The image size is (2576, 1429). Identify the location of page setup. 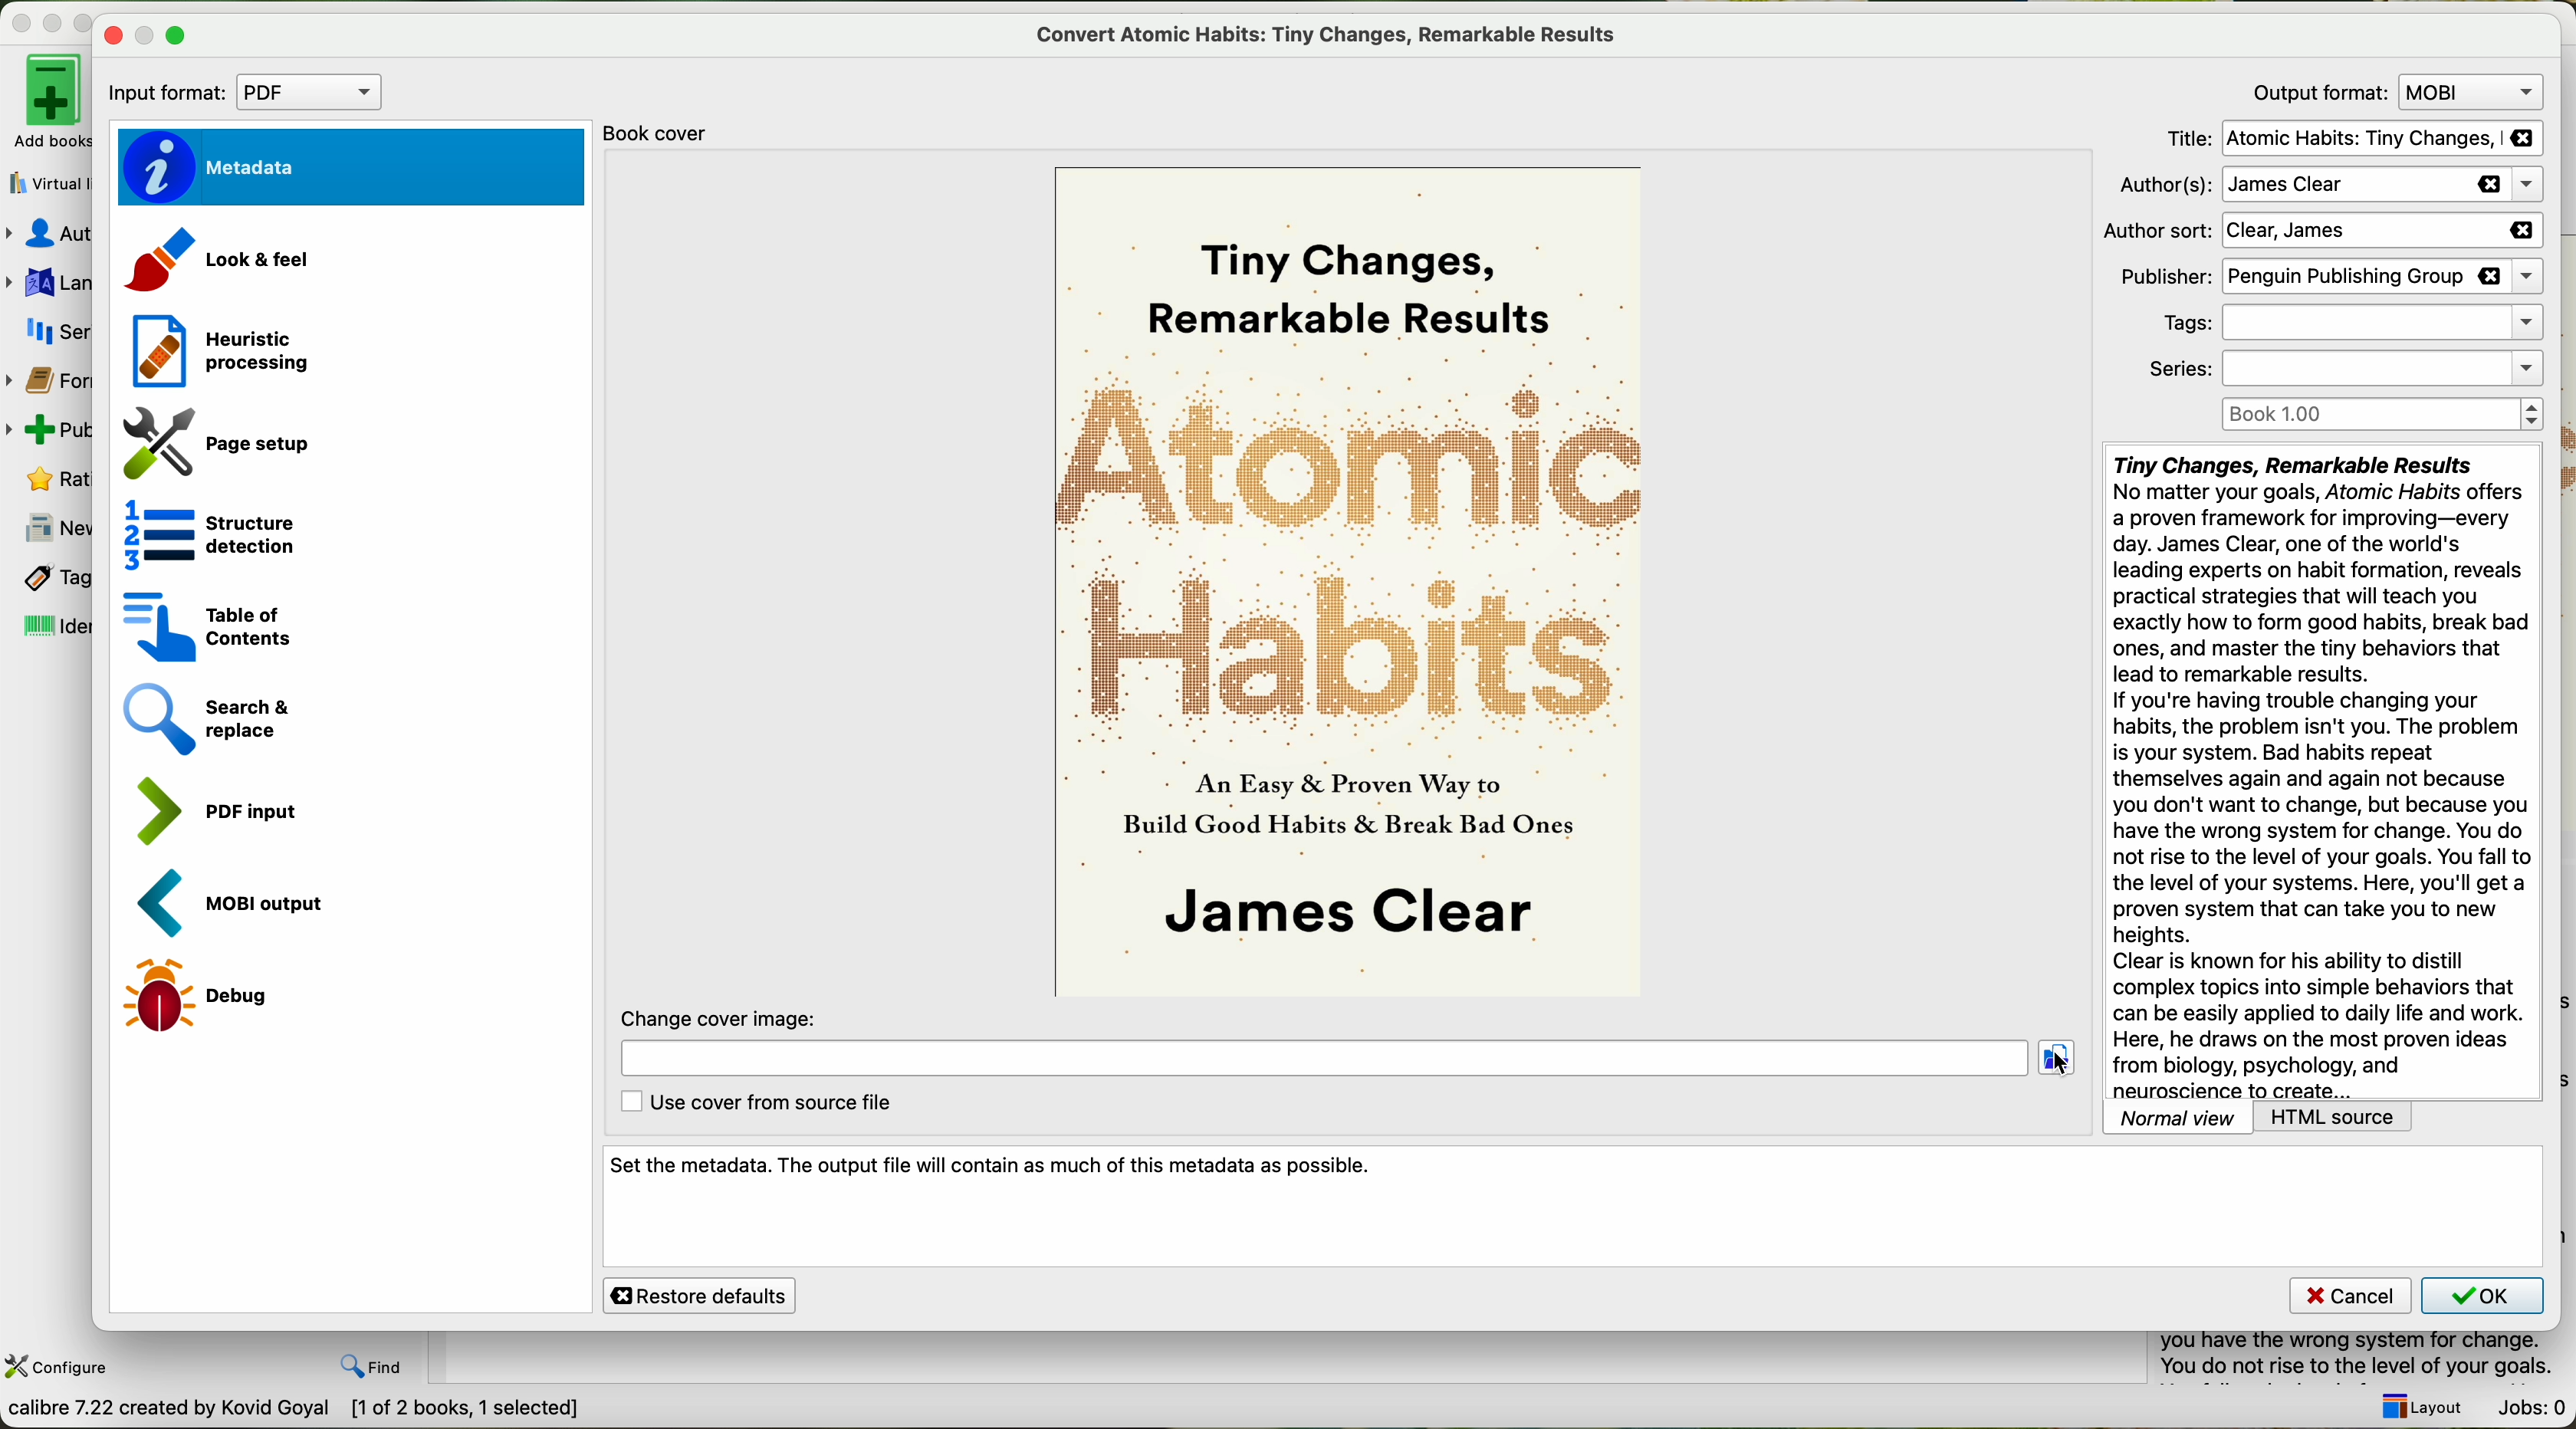
(225, 446).